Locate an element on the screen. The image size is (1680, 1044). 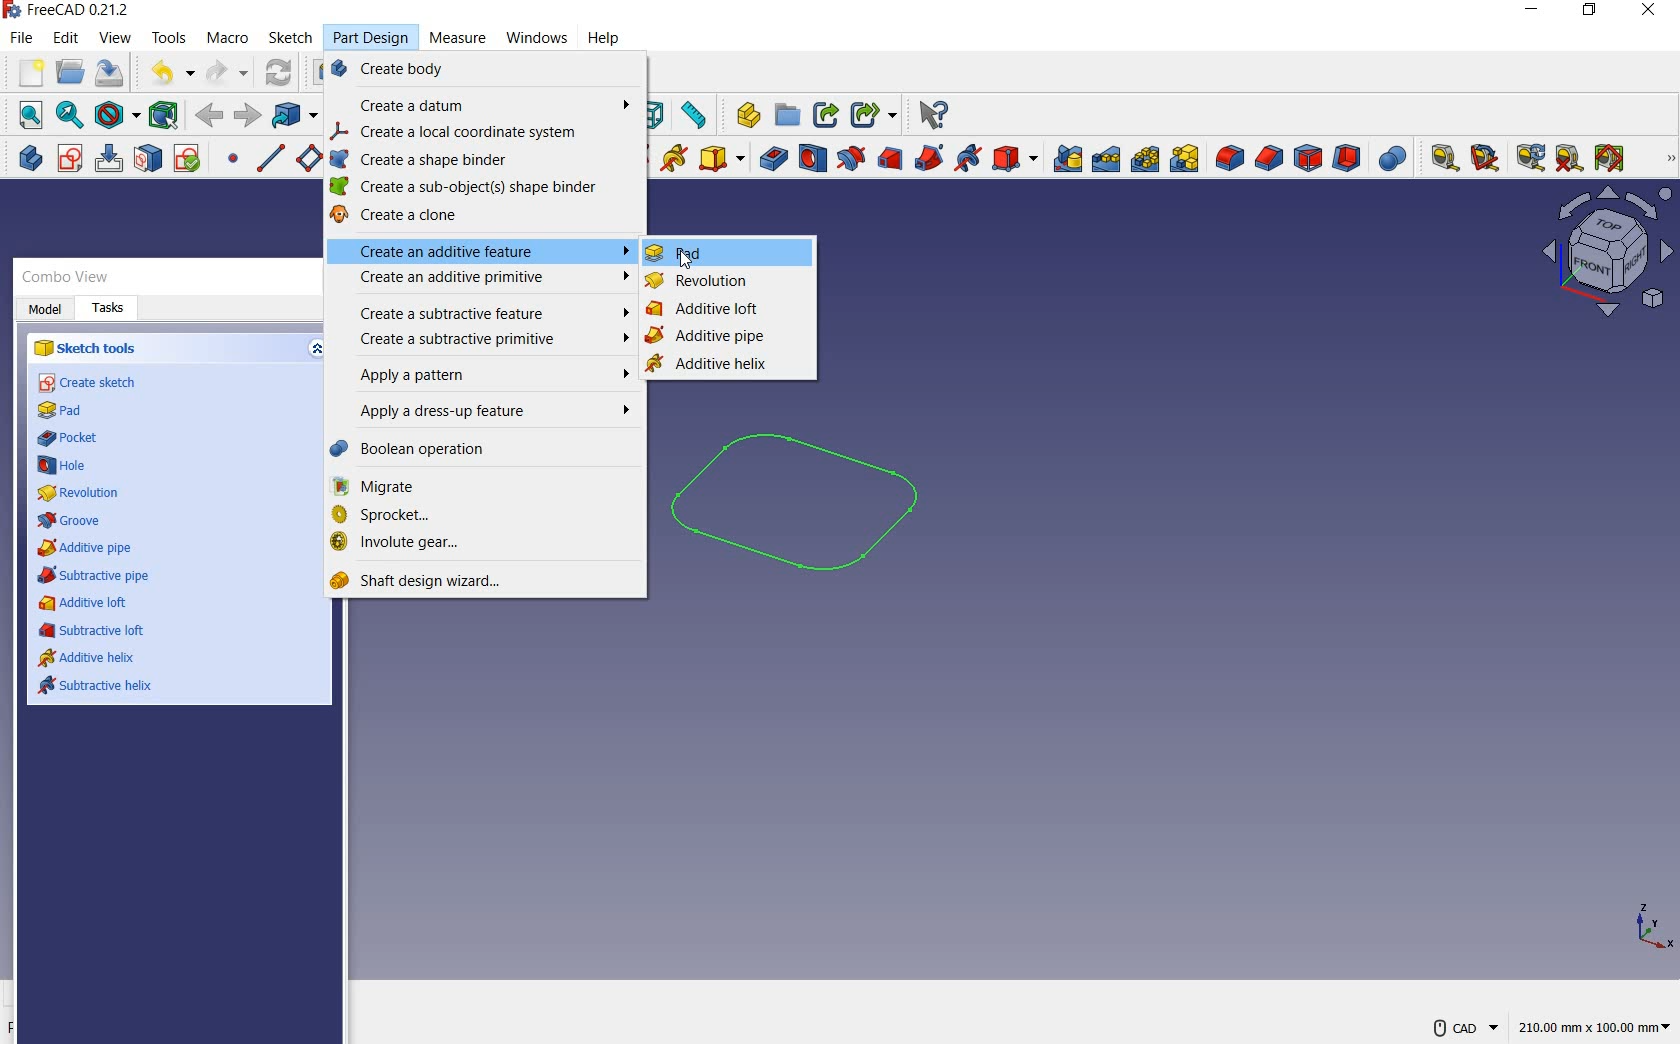
Help is located at coordinates (938, 111).